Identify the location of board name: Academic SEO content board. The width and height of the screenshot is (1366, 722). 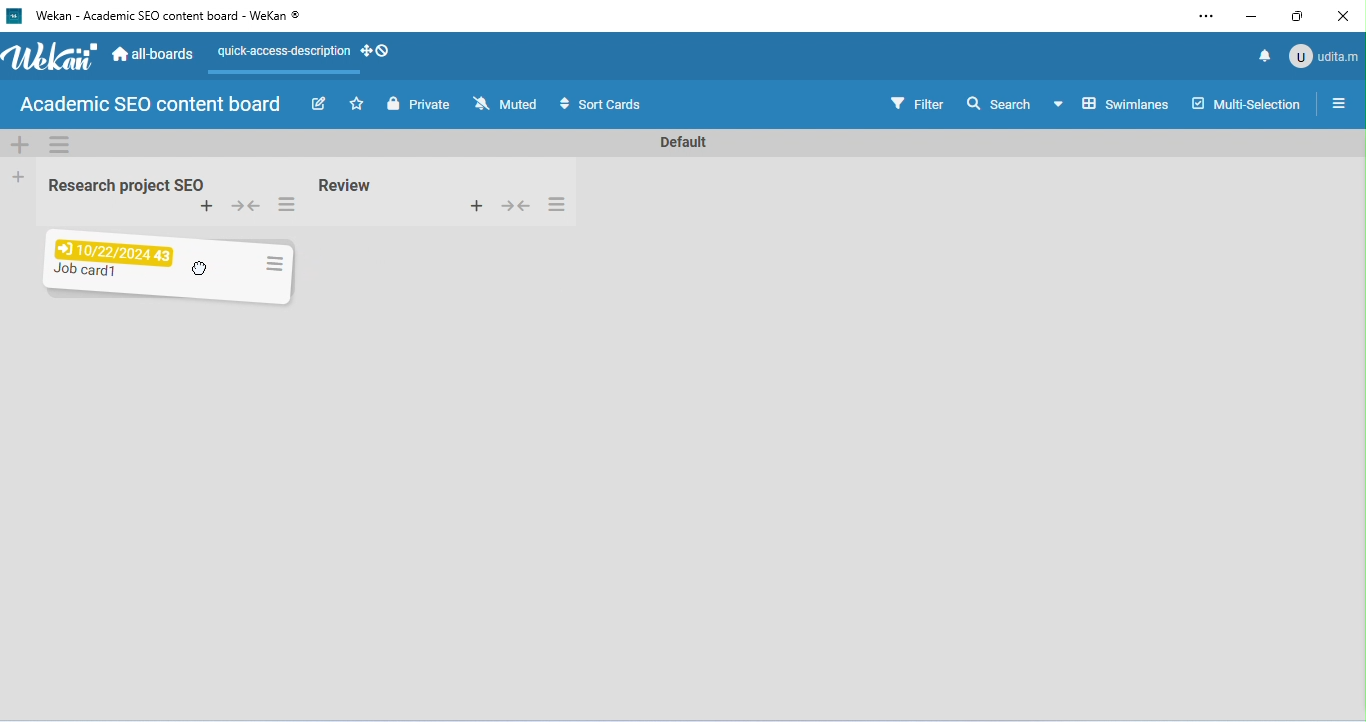
(149, 105).